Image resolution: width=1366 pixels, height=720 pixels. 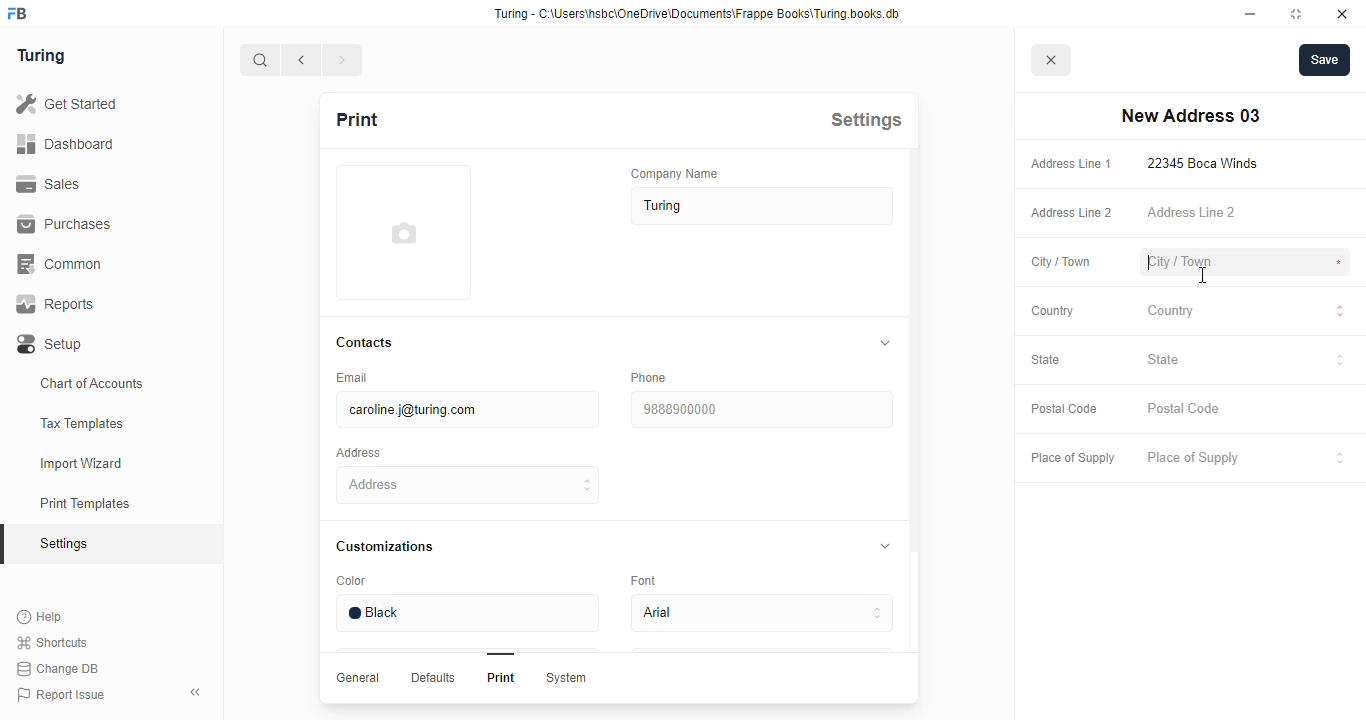 I want to click on General, so click(x=358, y=677).